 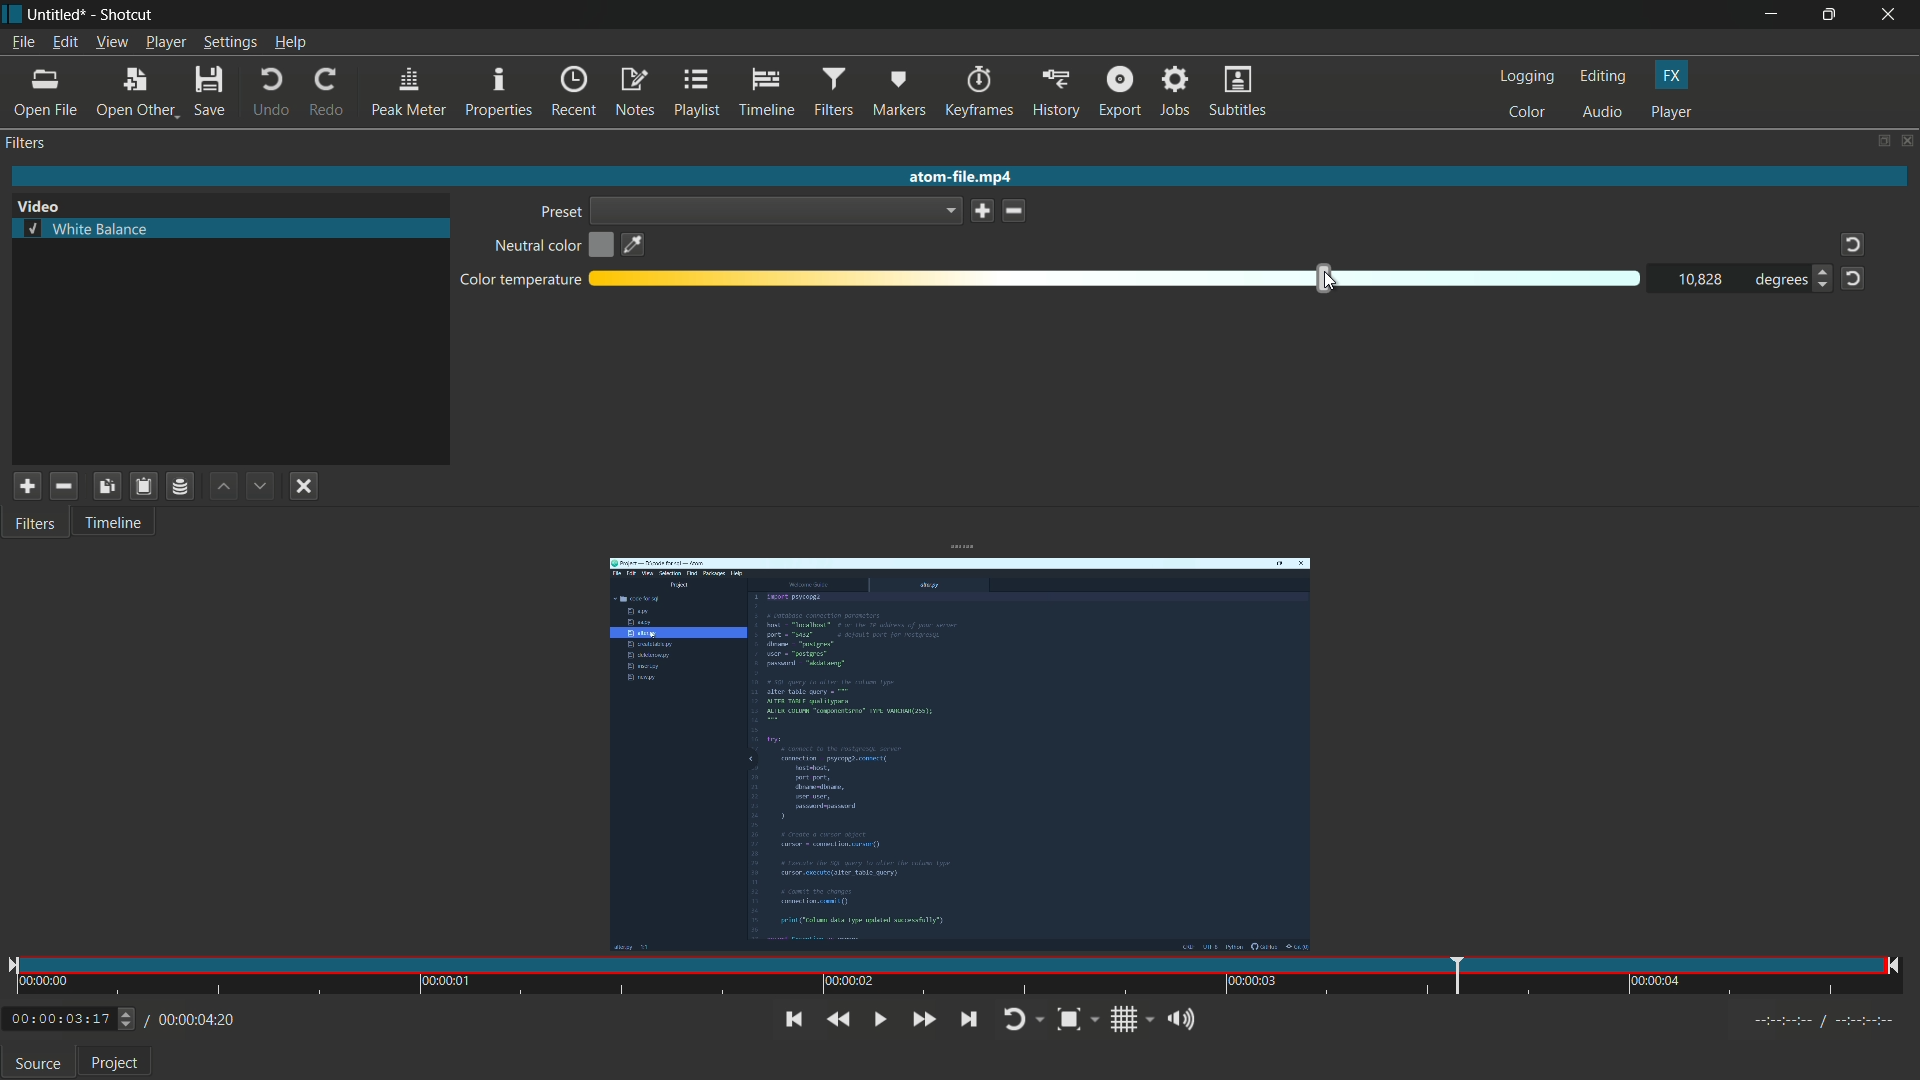 I want to click on quickly play forward, so click(x=923, y=1020).